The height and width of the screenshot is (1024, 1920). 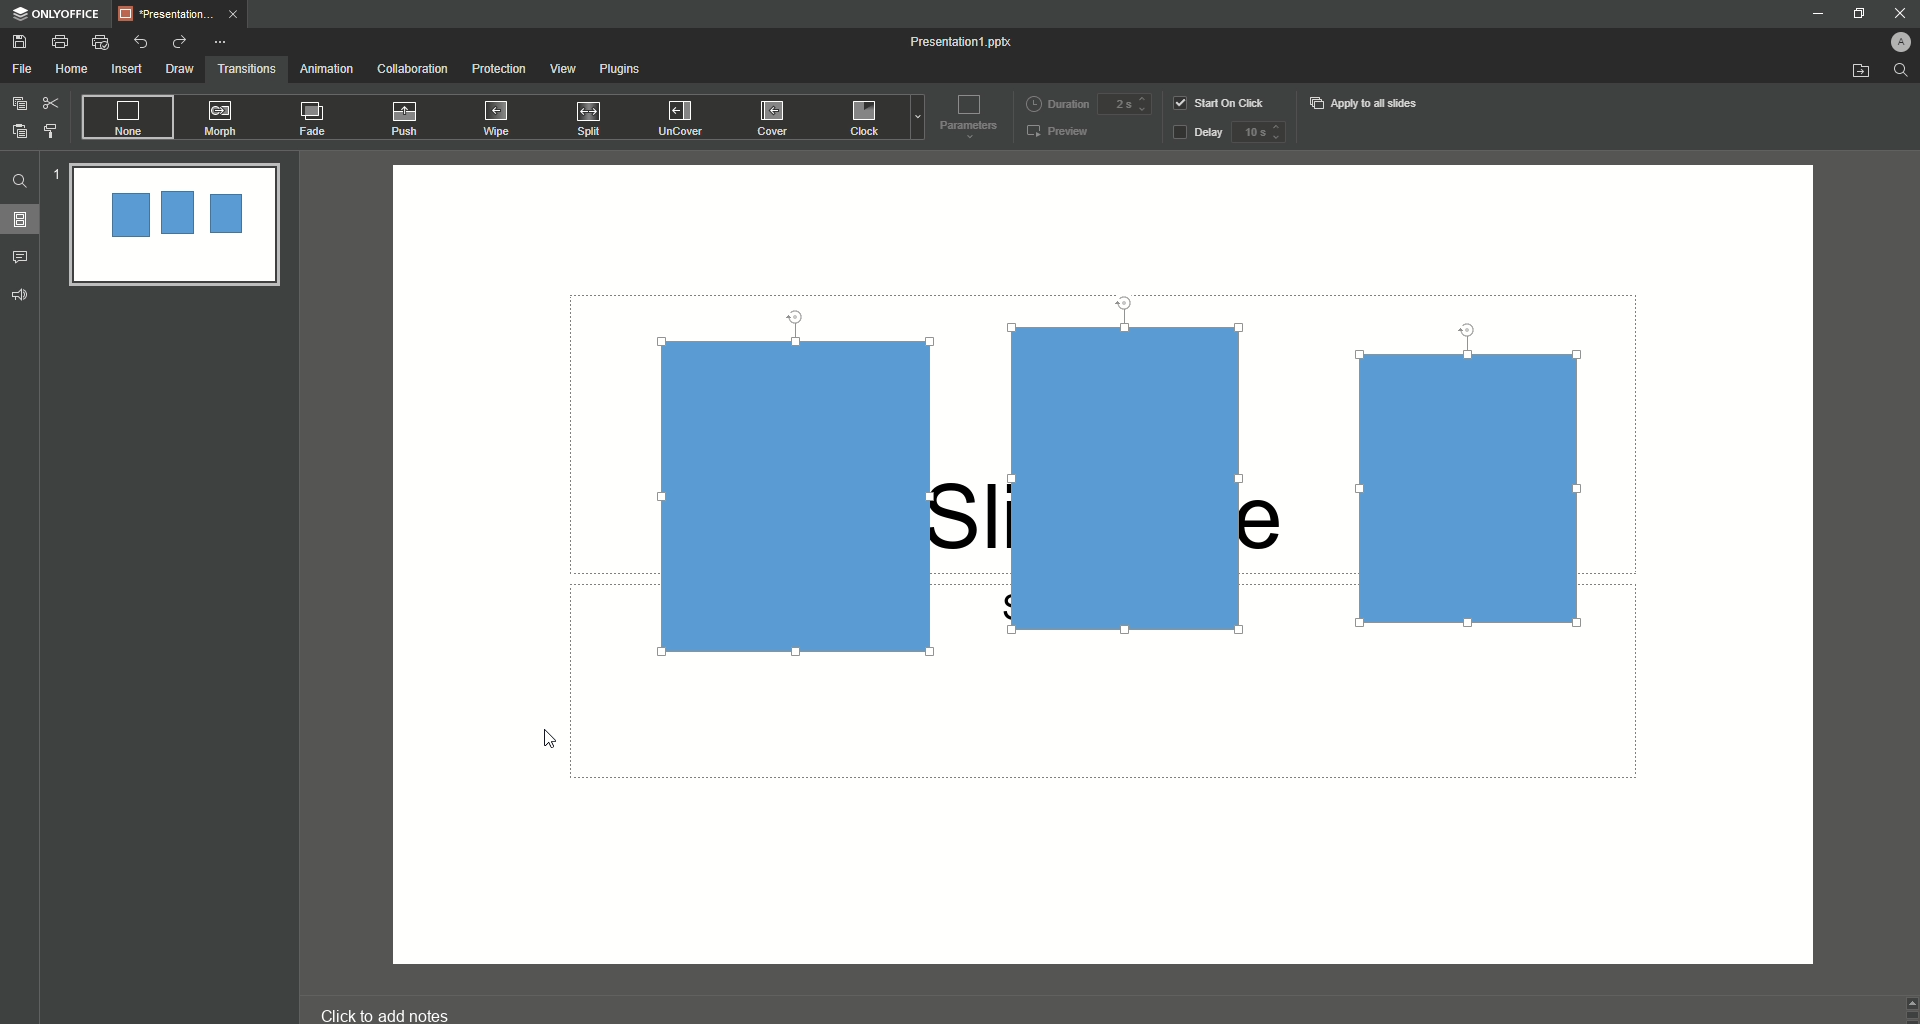 I want to click on Shape 1, so click(x=799, y=494).